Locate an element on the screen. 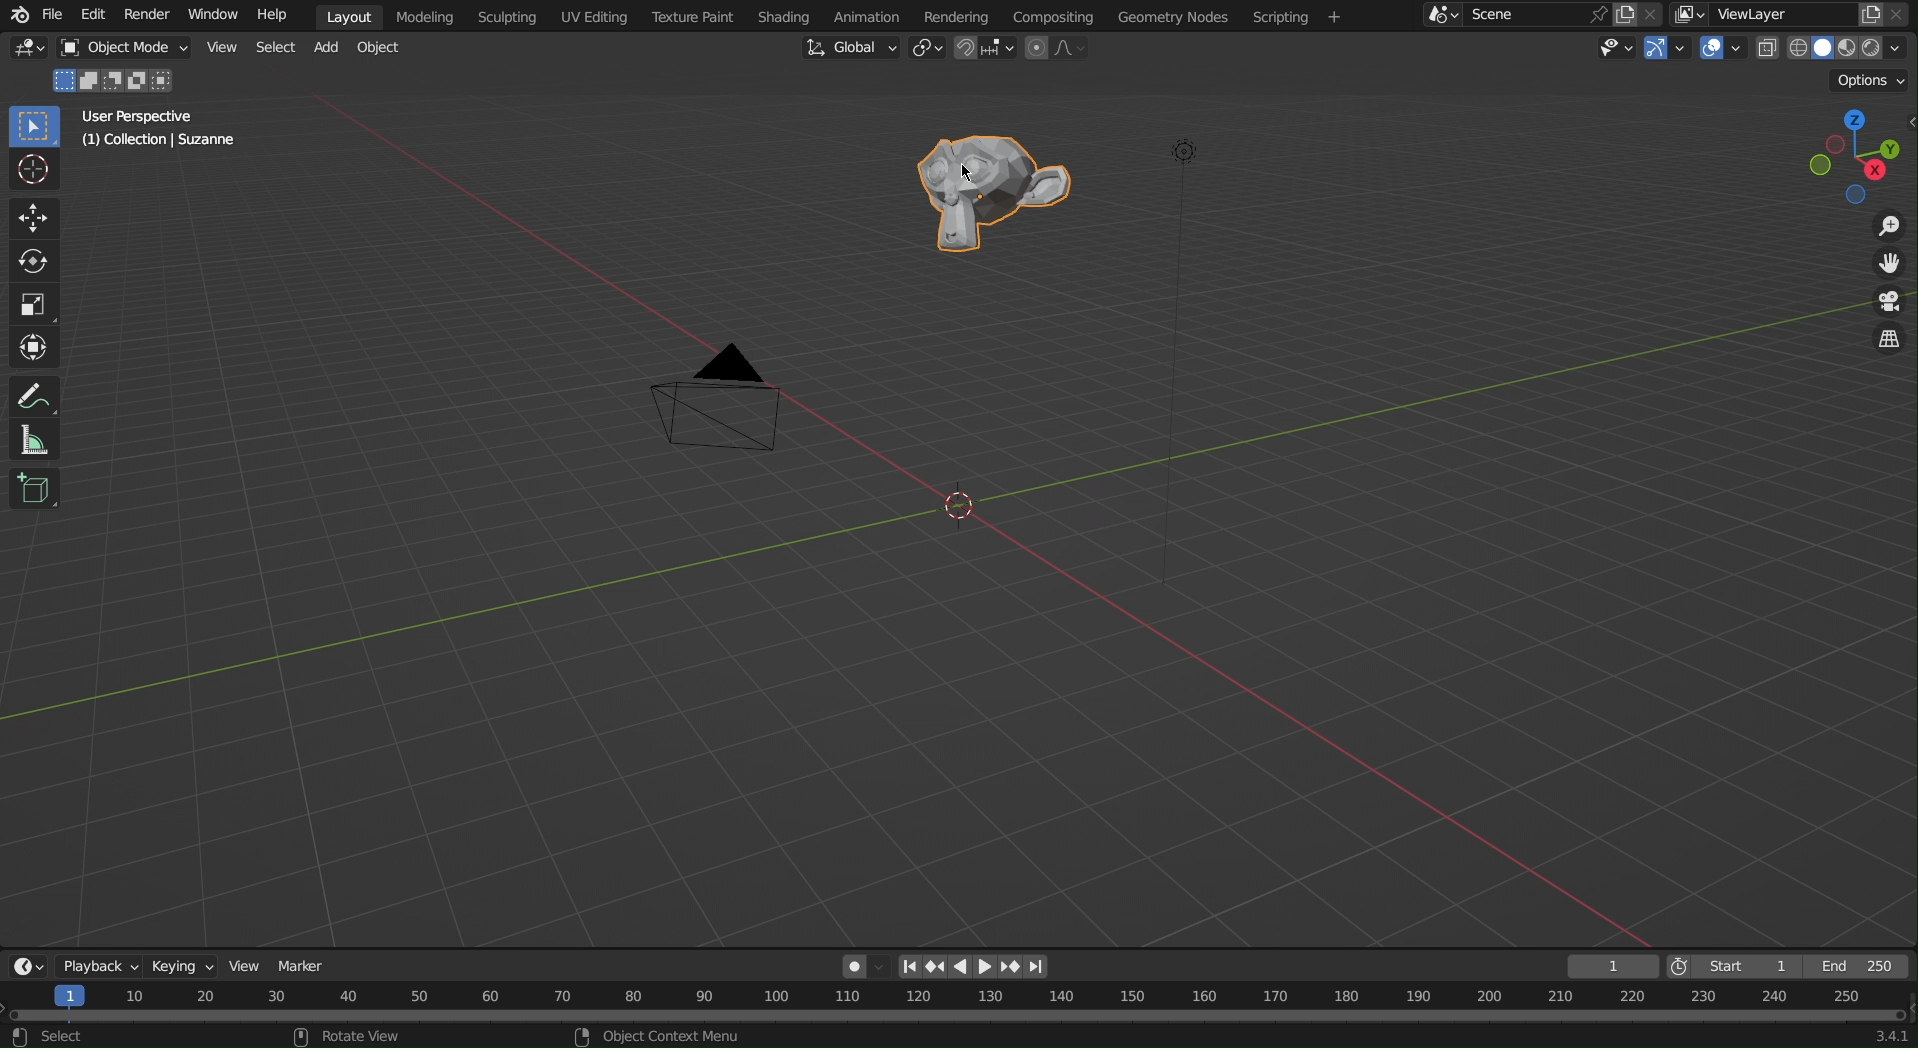 This screenshot has height=1048, width=1918. icon is located at coordinates (582, 1036).